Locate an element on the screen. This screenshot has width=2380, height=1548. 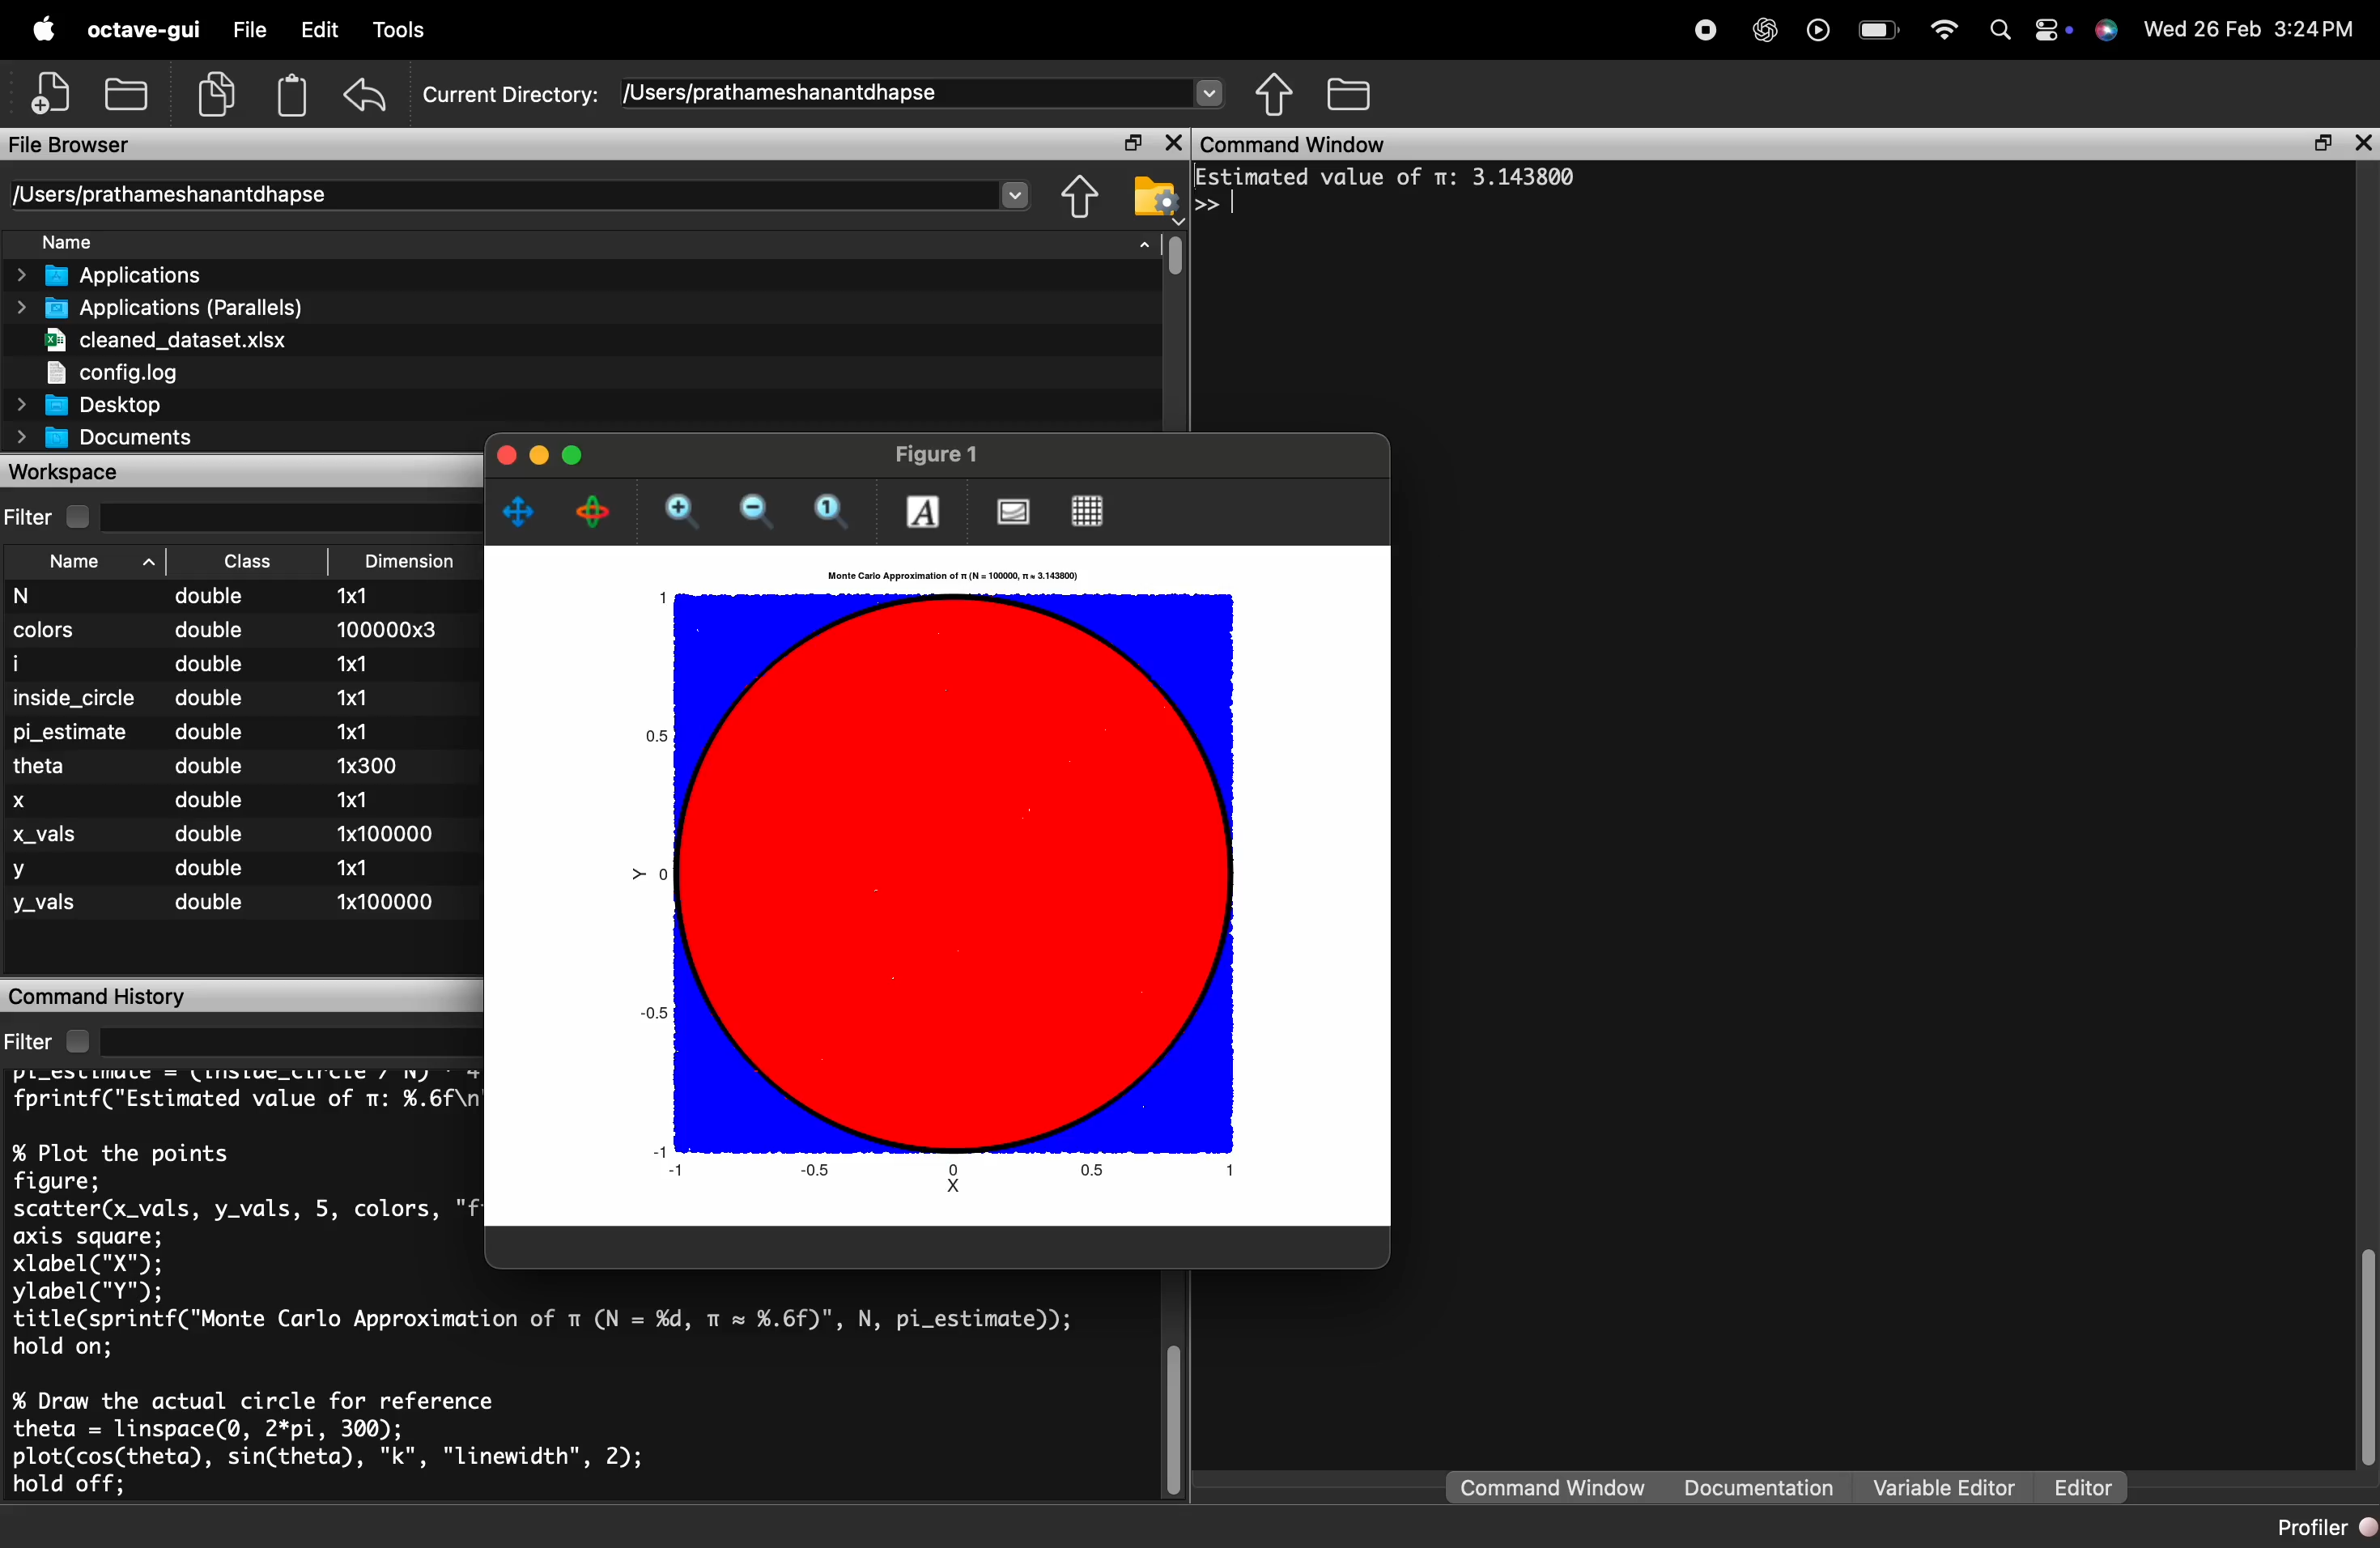
double is located at coordinates (213, 731).